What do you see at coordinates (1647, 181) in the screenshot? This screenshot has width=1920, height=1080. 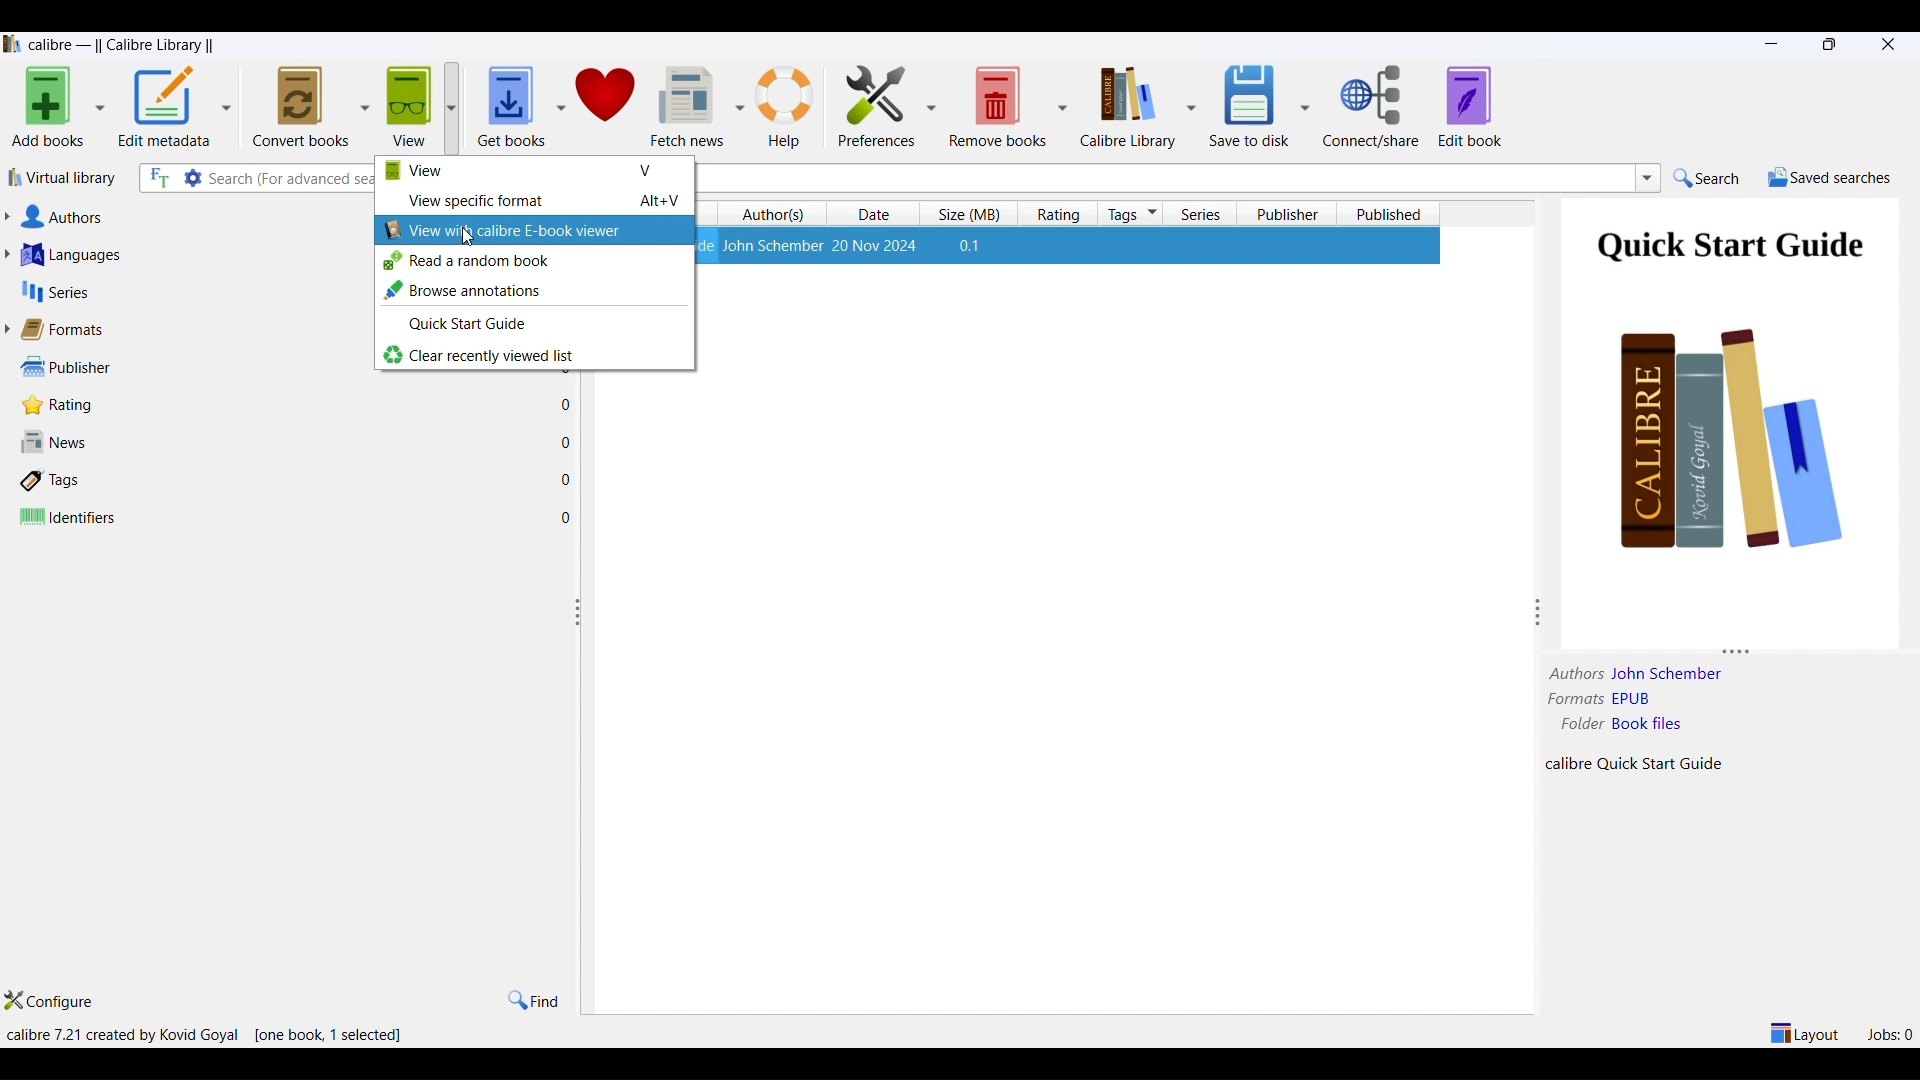 I see `search box dropdown button` at bounding box center [1647, 181].